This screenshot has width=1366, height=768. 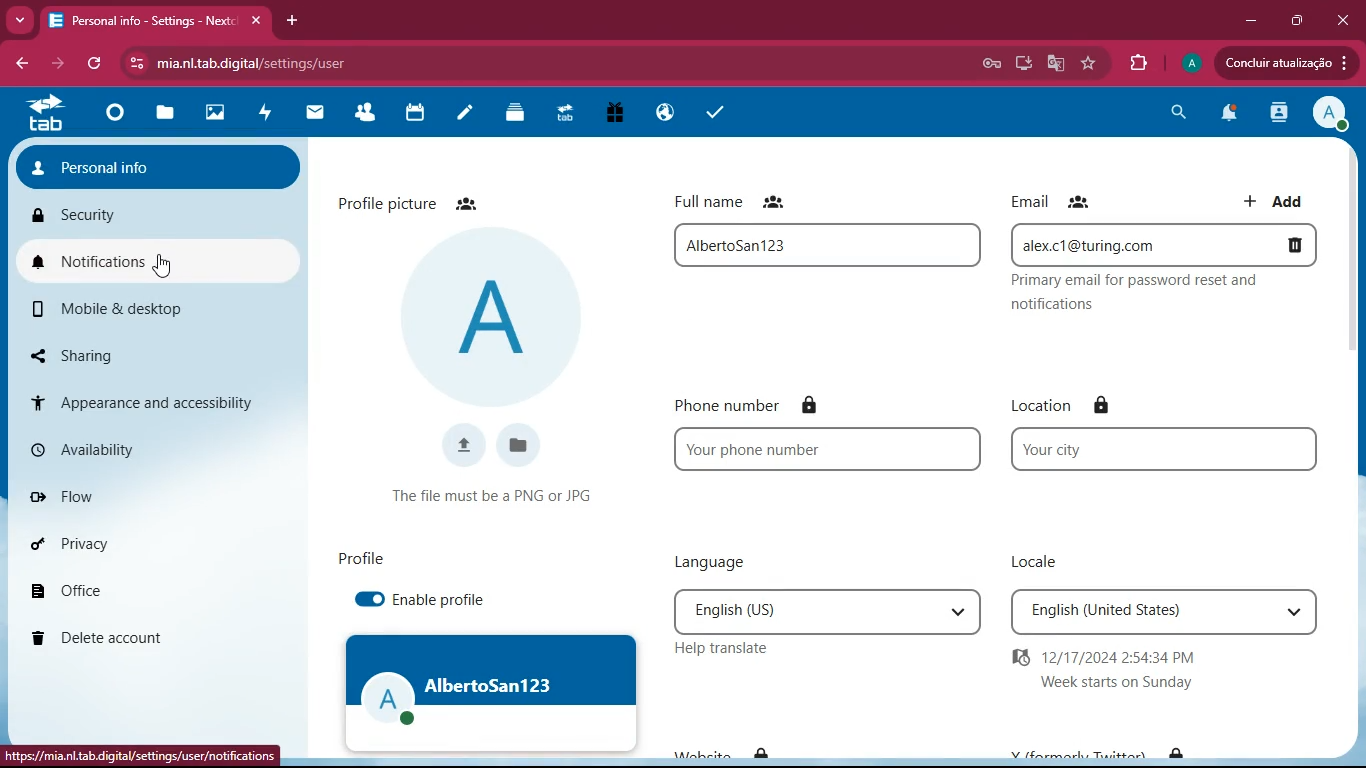 What do you see at coordinates (1059, 399) in the screenshot?
I see `location` at bounding box center [1059, 399].